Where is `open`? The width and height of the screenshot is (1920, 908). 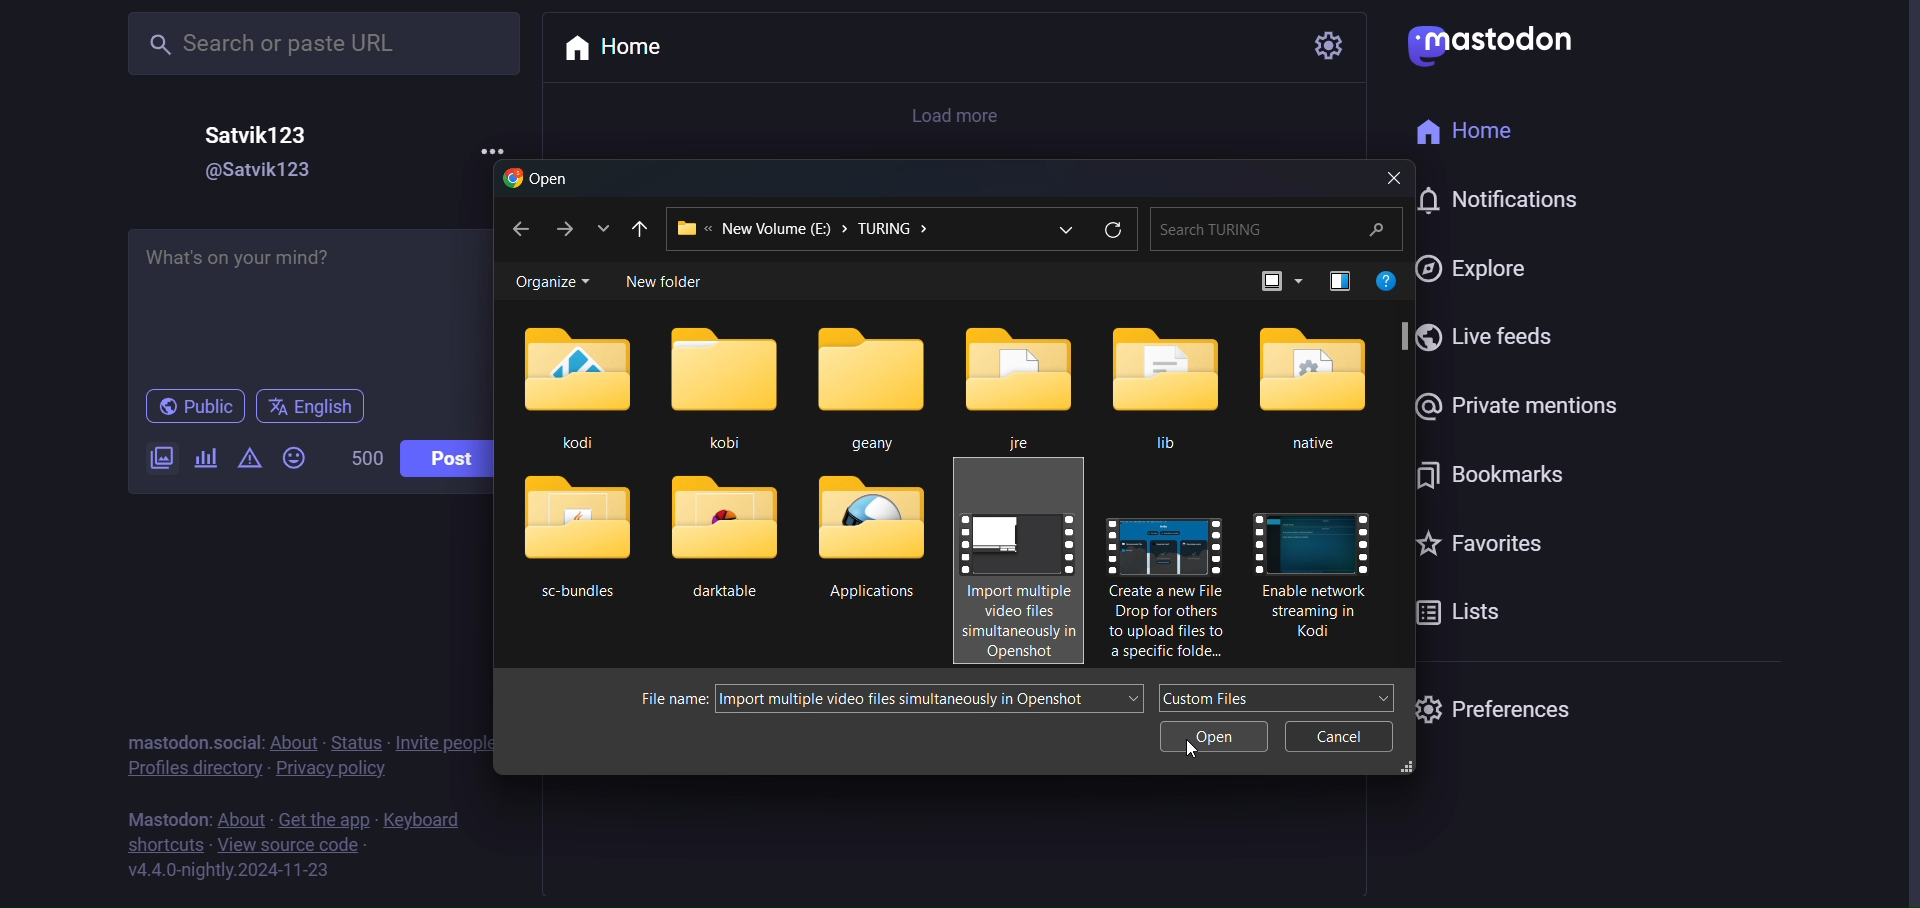
open is located at coordinates (537, 179).